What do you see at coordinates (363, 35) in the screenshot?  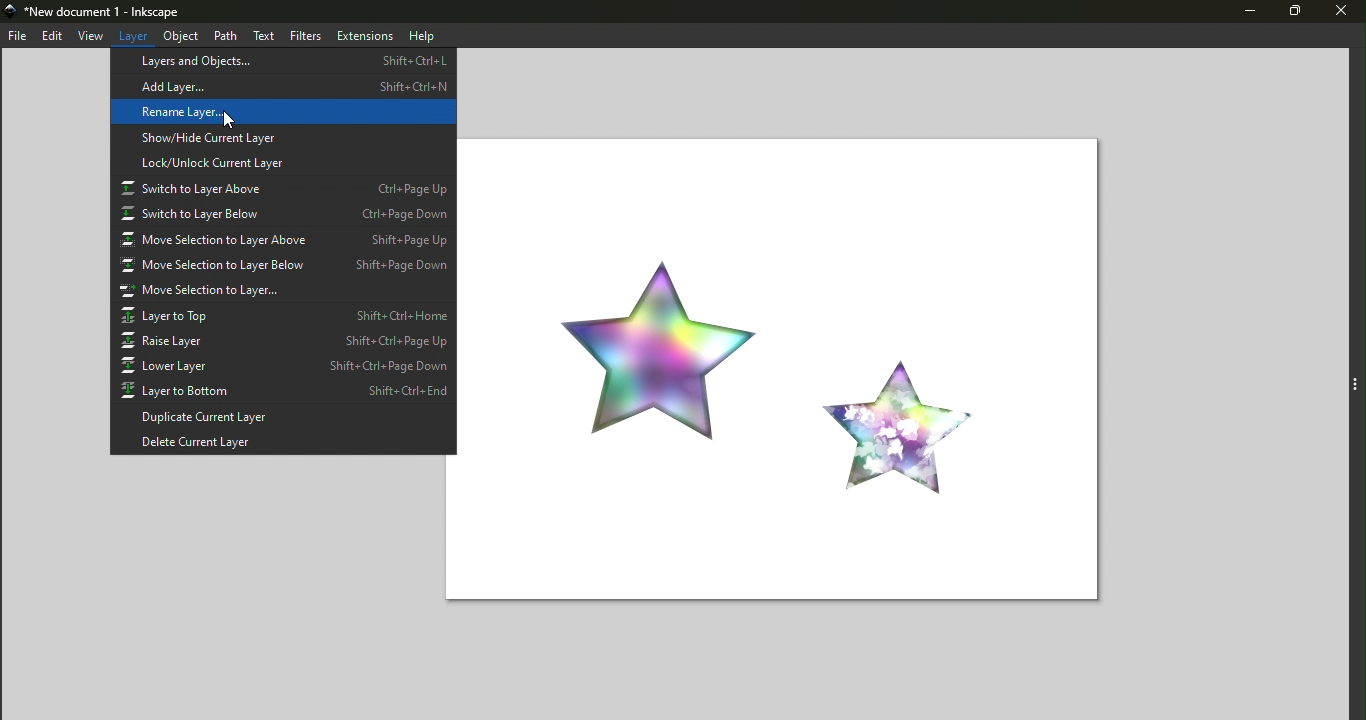 I see `extensions` at bounding box center [363, 35].